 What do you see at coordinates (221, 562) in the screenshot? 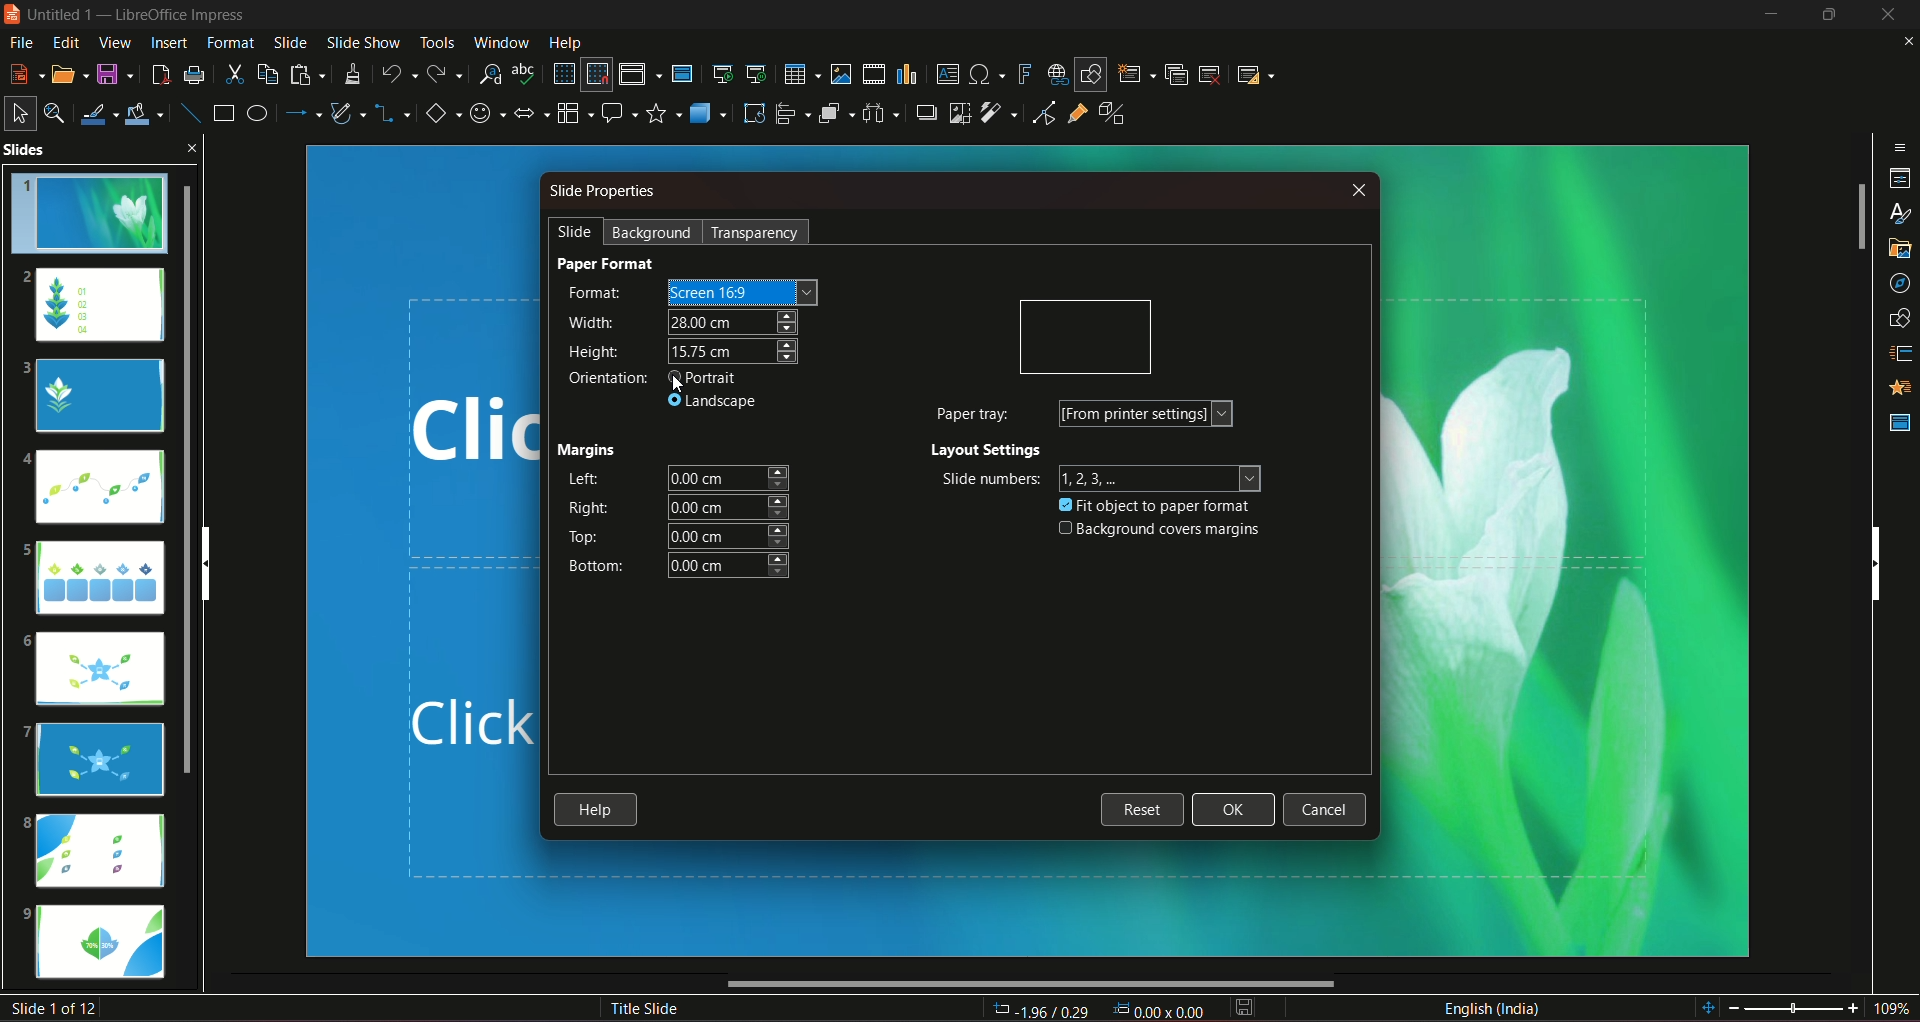
I see `vertical scroll` at bounding box center [221, 562].